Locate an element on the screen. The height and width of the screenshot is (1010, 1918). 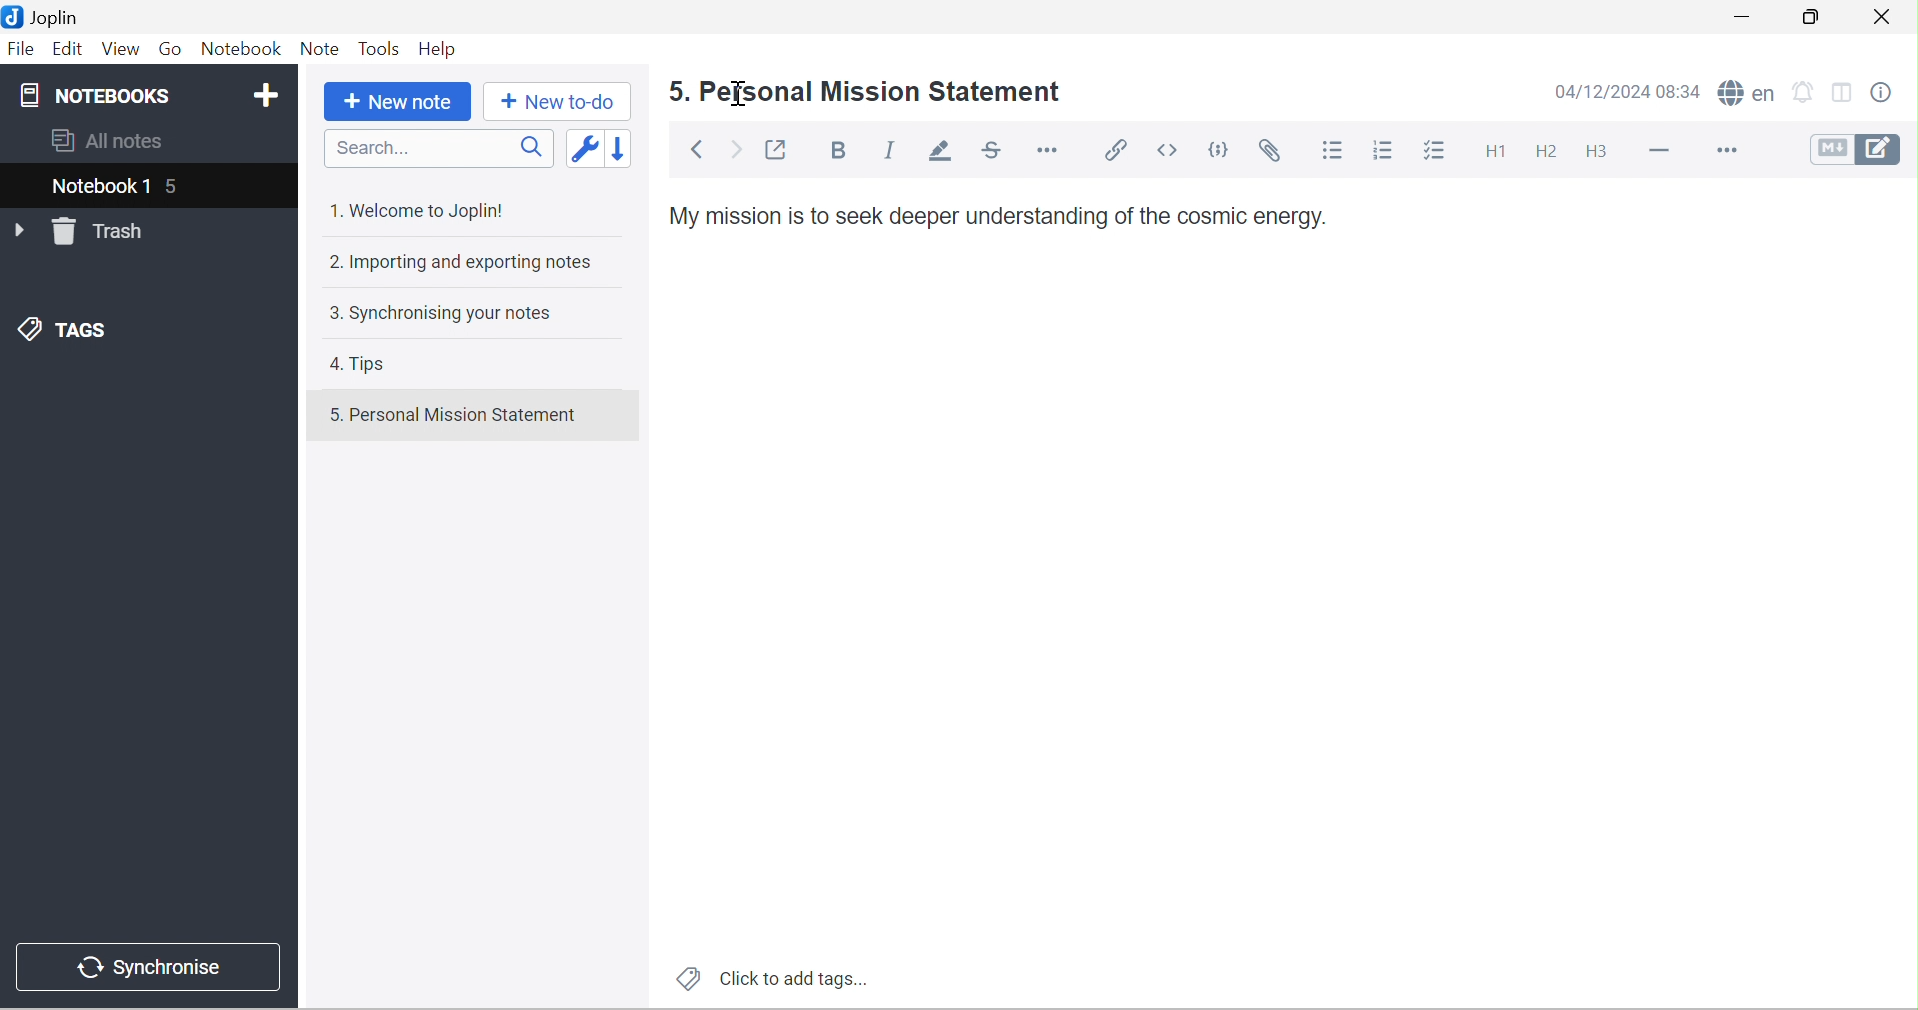
Note is located at coordinates (321, 48).